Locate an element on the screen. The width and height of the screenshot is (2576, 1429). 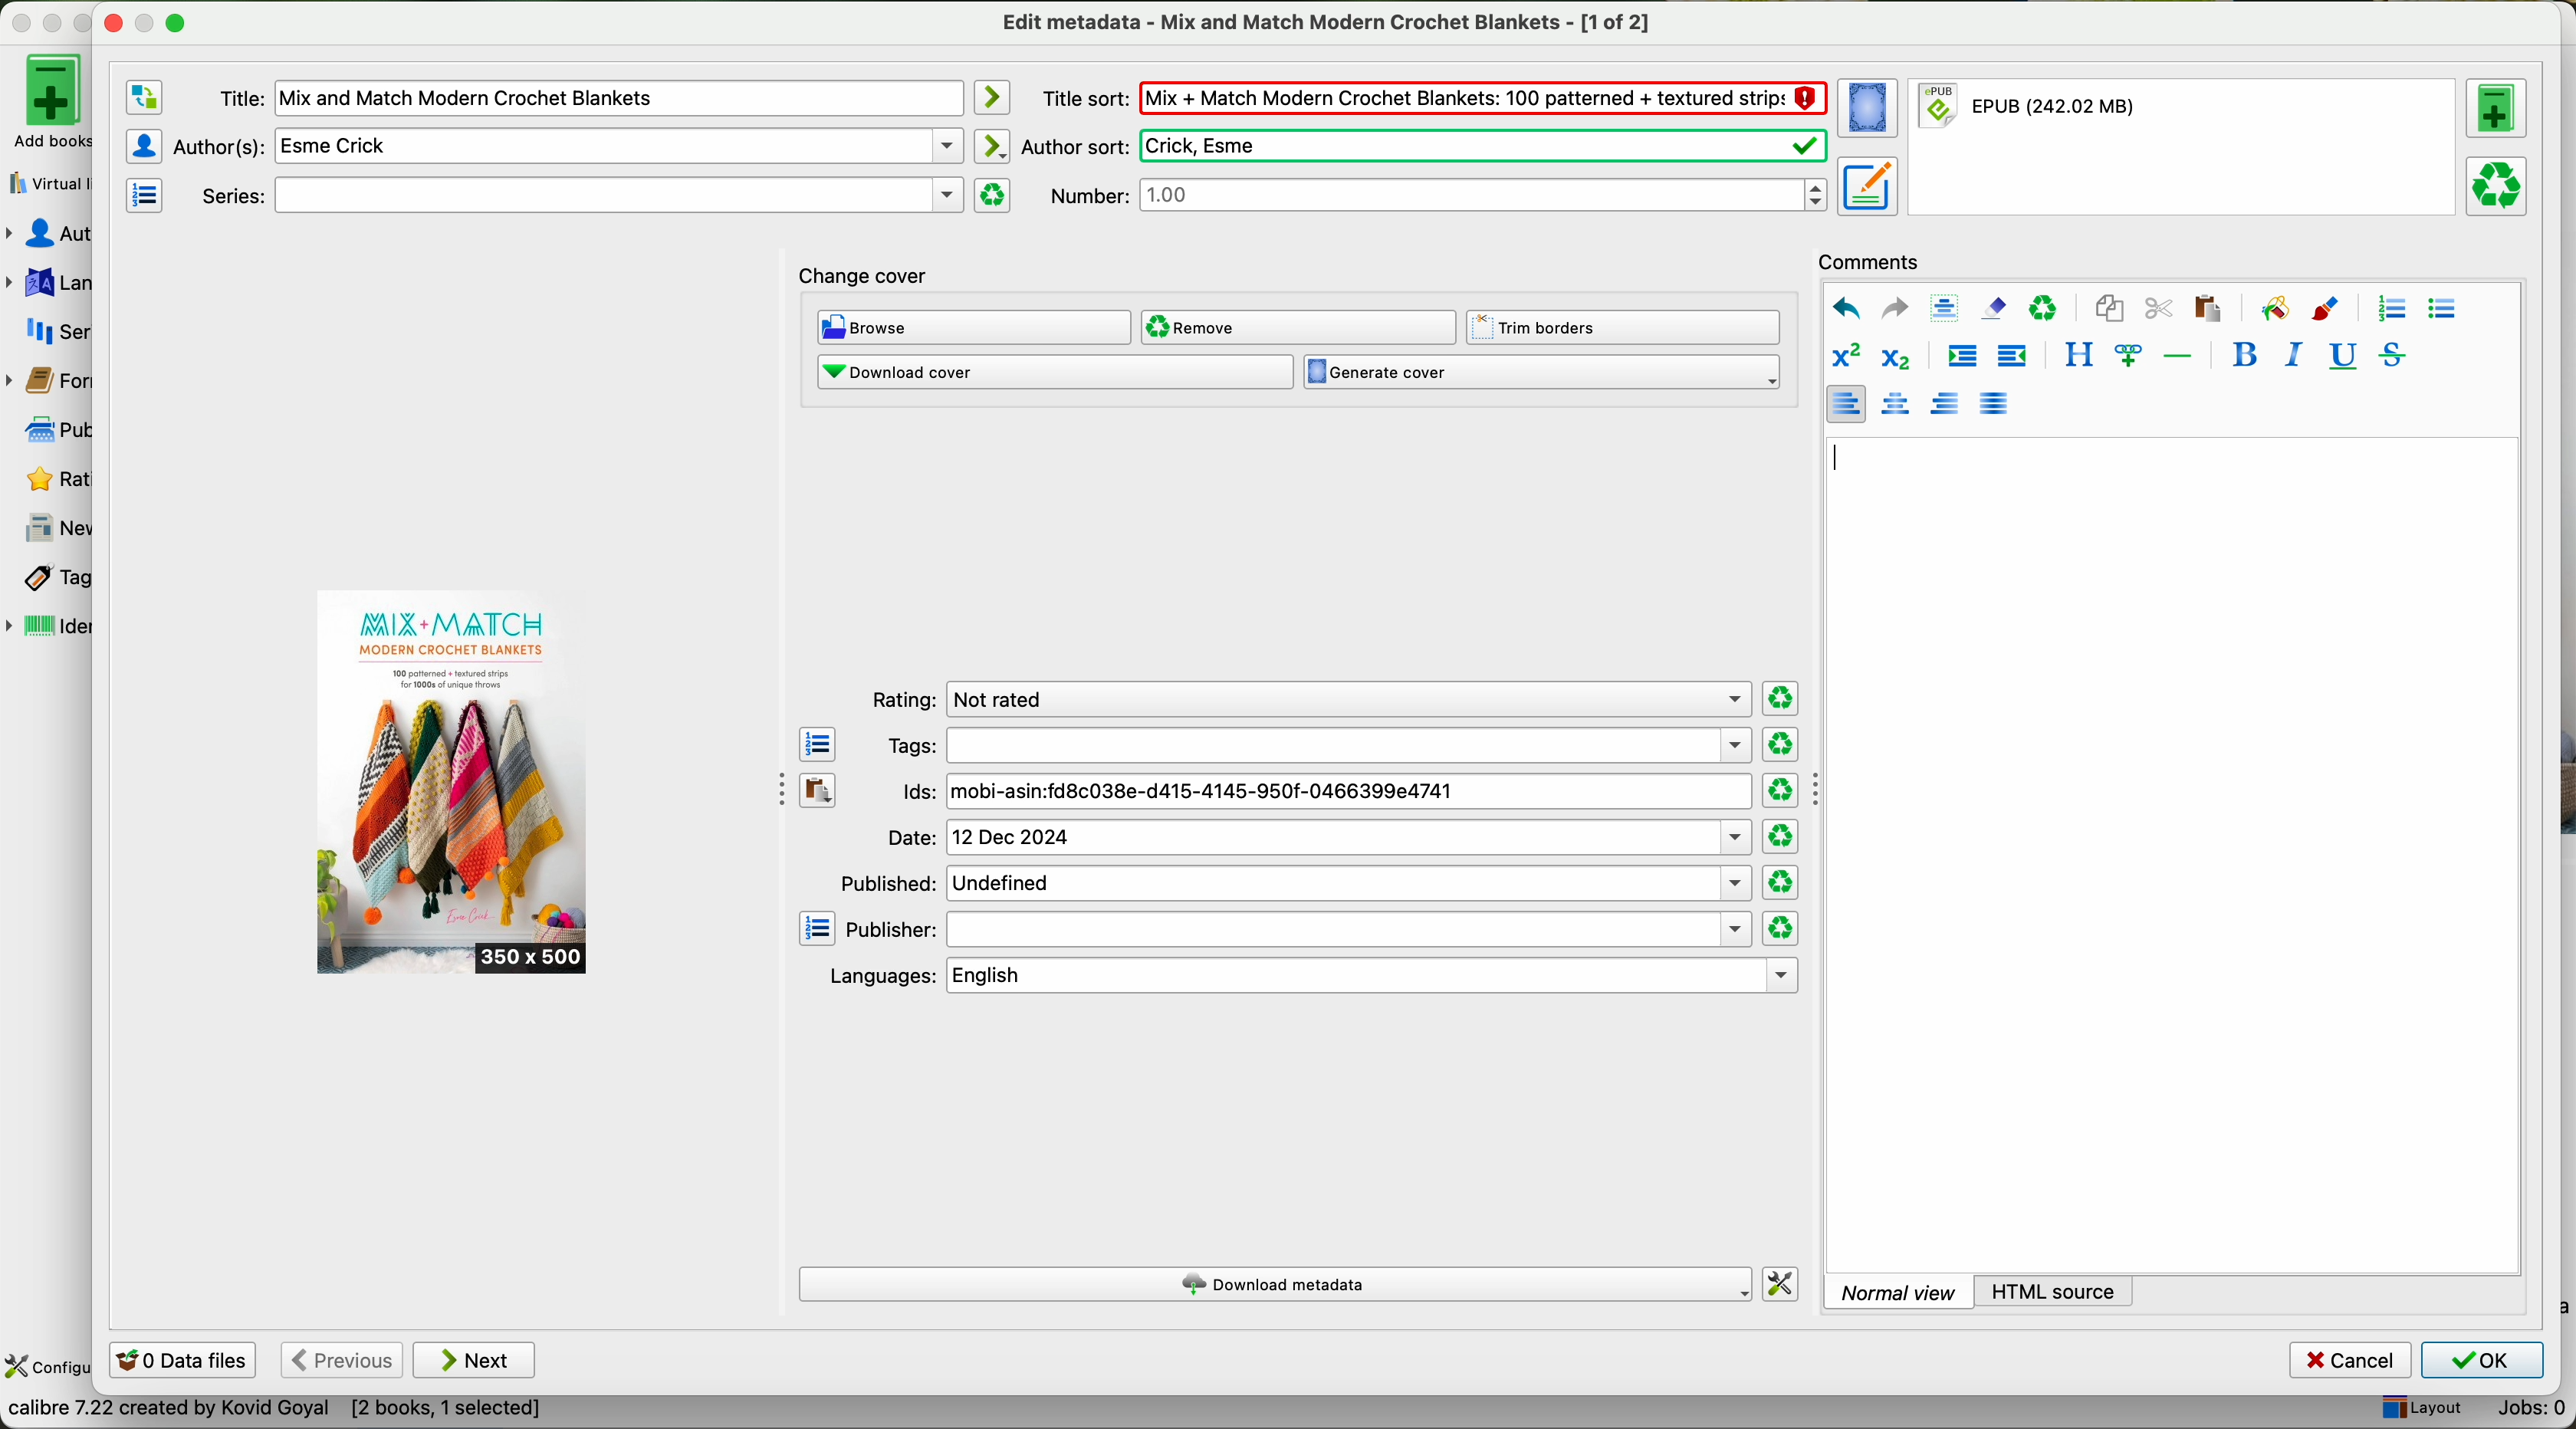
virtual library is located at coordinates (45, 177).